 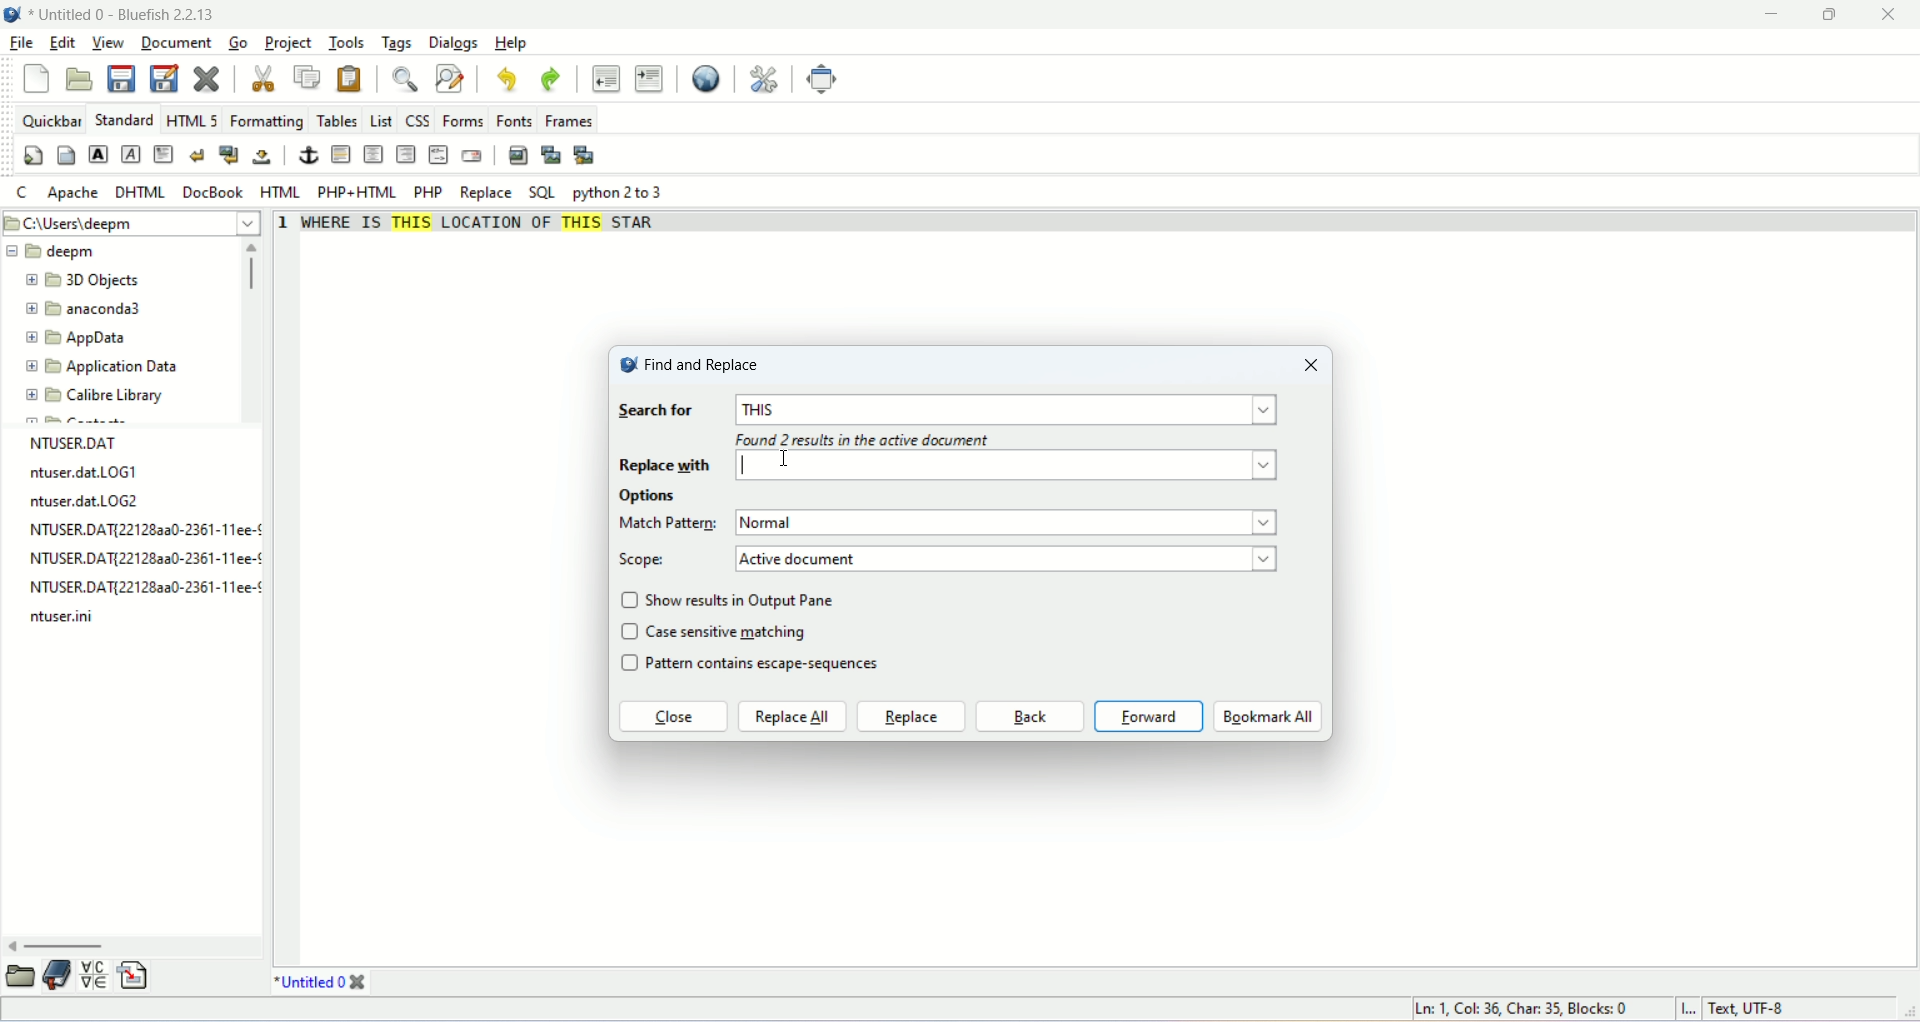 I want to click on multi thumbnail, so click(x=586, y=155).